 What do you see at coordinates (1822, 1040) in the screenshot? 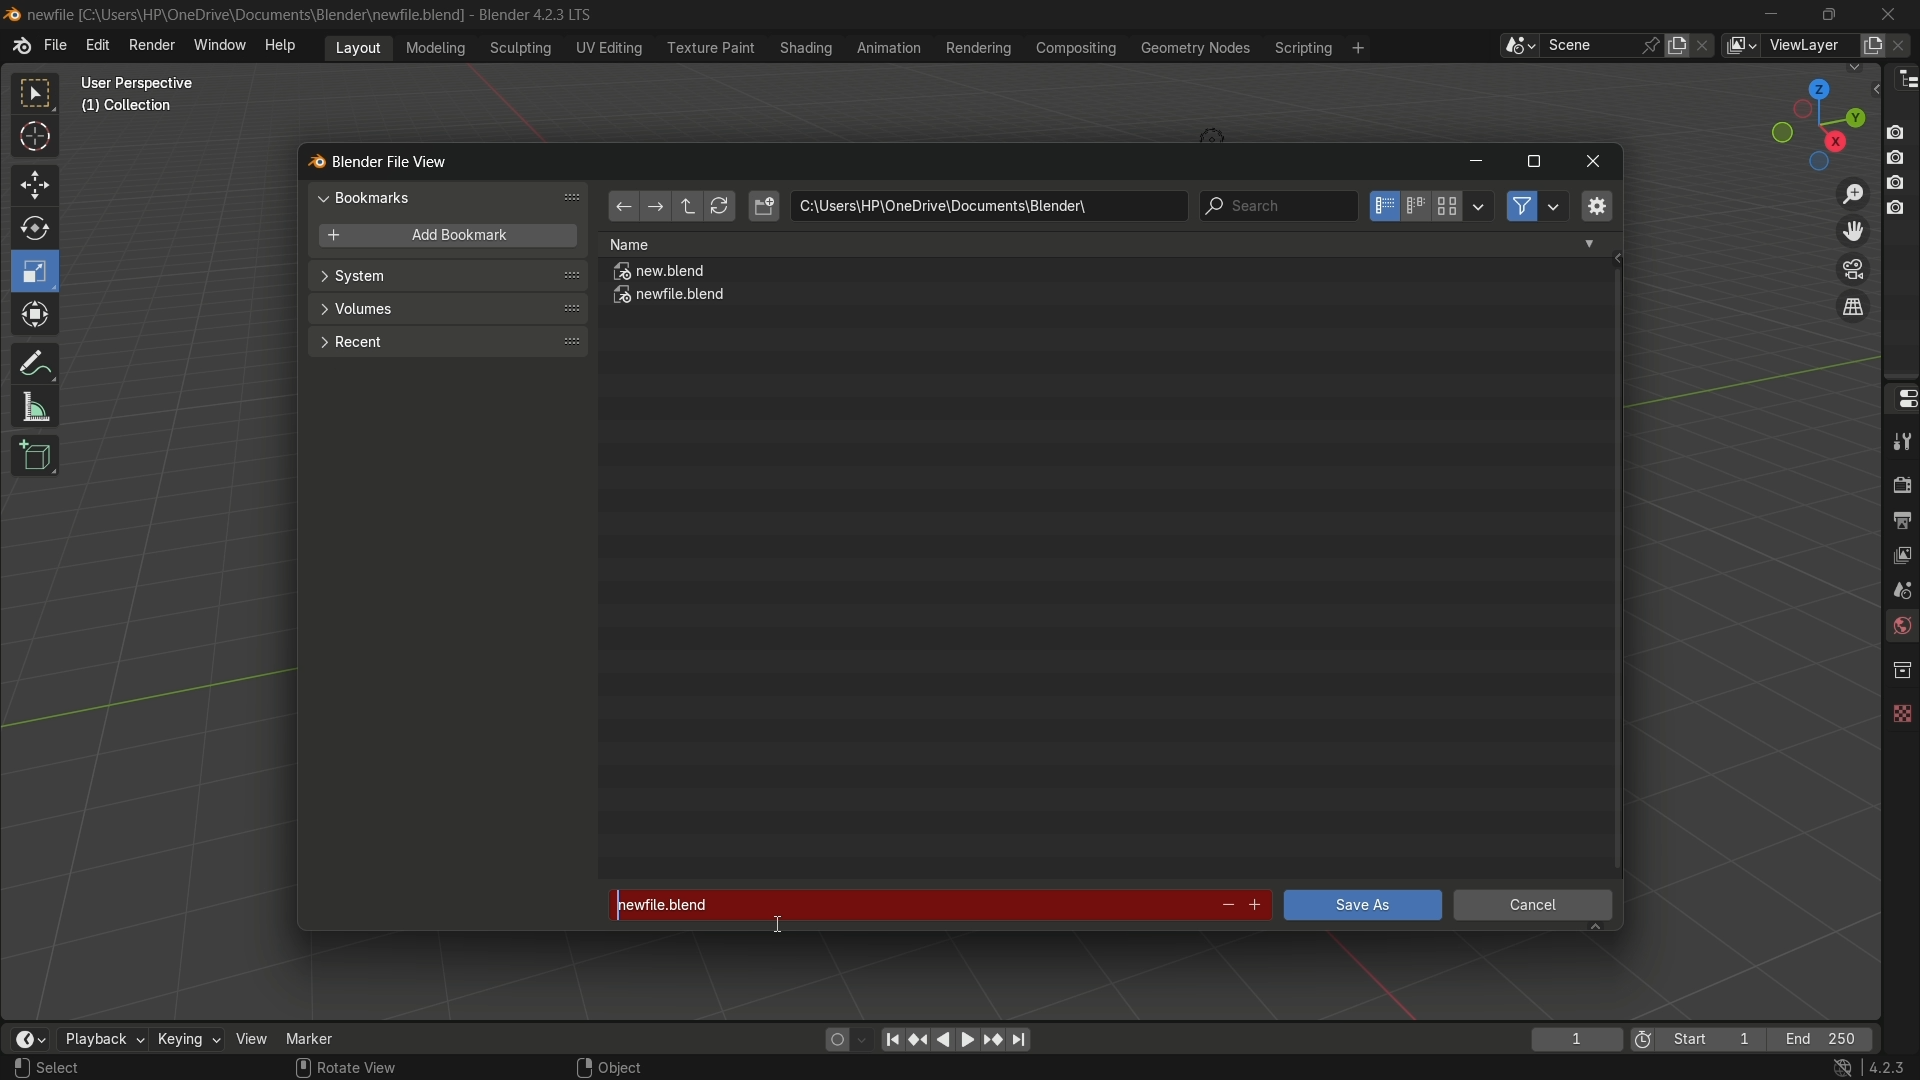
I see `final frame of the playback` at bounding box center [1822, 1040].